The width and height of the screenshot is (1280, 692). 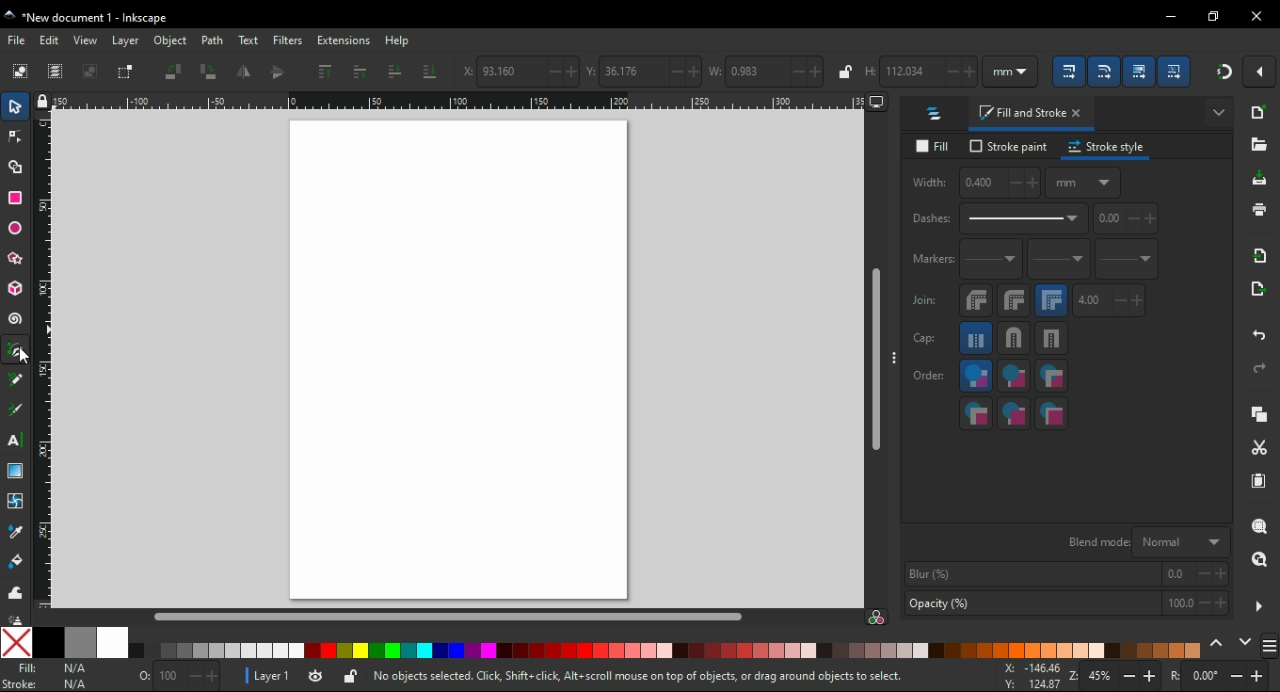 What do you see at coordinates (1260, 179) in the screenshot?
I see `save` at bounding box center [1260, 179].